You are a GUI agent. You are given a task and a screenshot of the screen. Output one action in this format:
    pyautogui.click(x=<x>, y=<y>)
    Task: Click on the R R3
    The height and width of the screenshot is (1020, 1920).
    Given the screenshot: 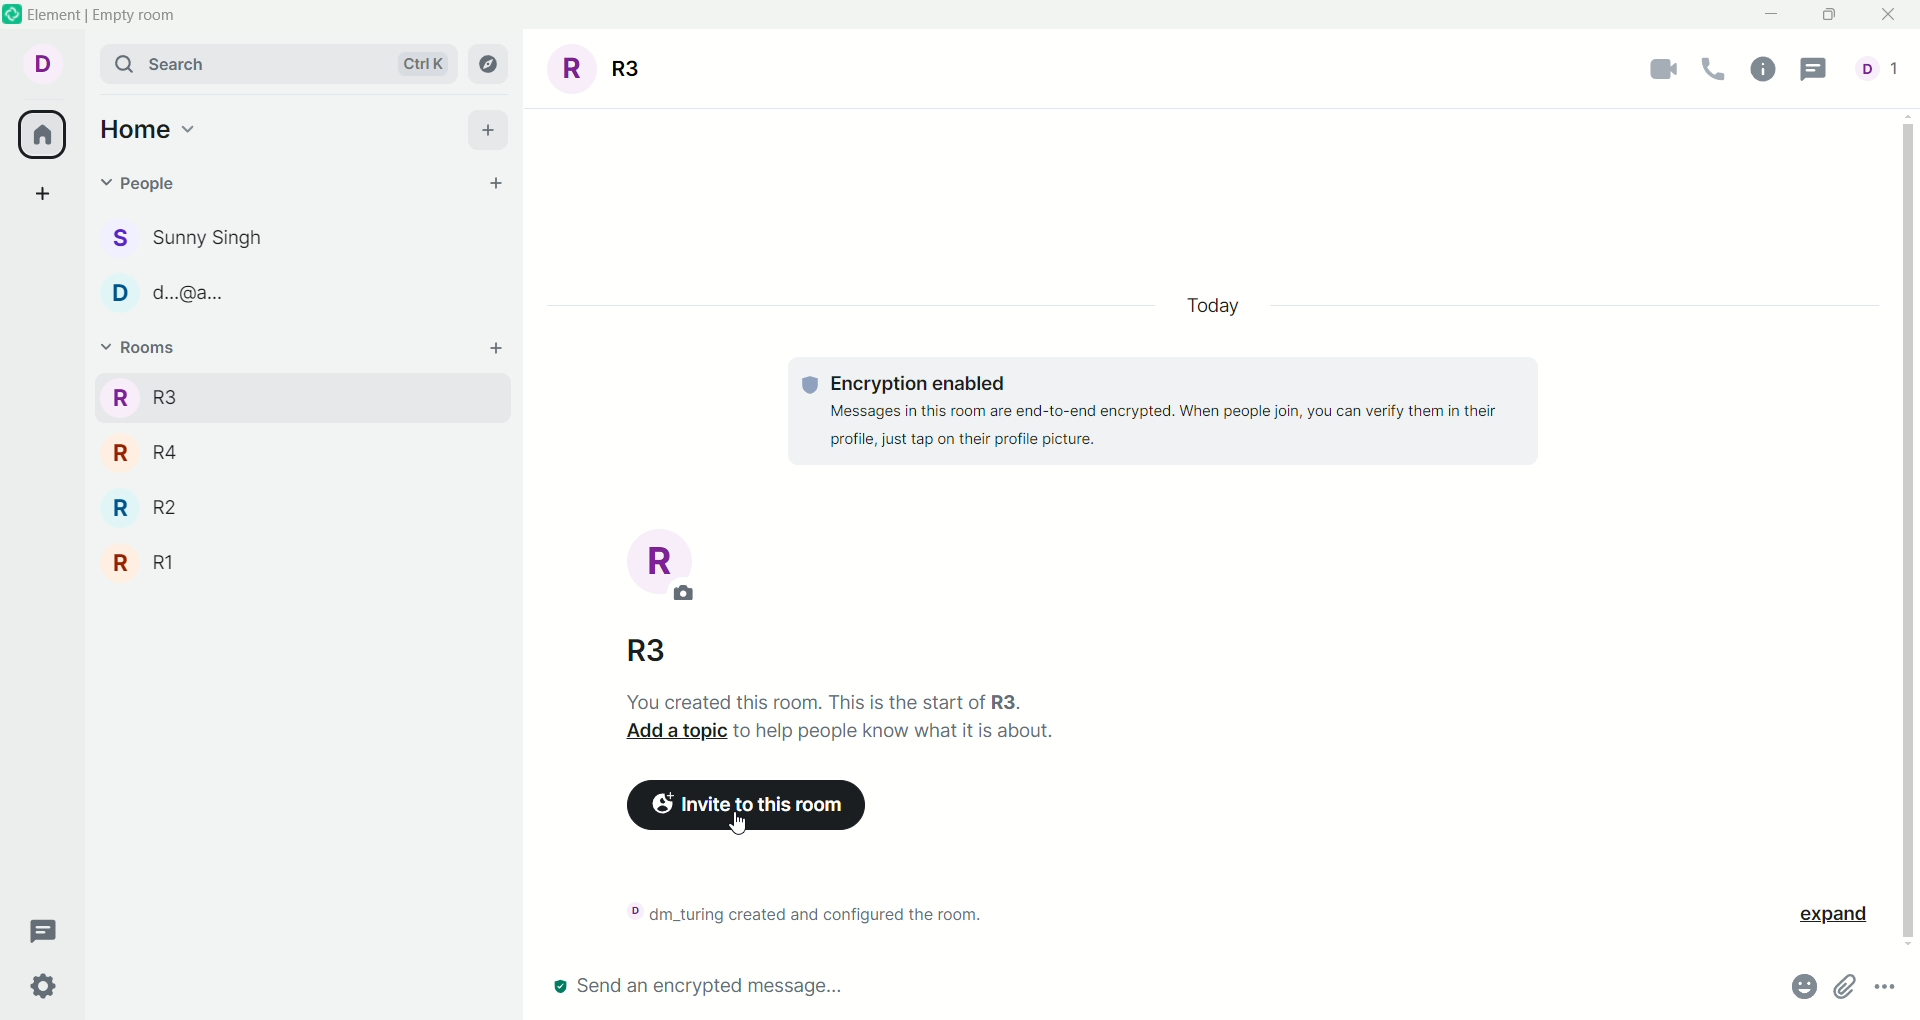 What is the action you would take?
    pyautogui.click(x=145, y=397)
    